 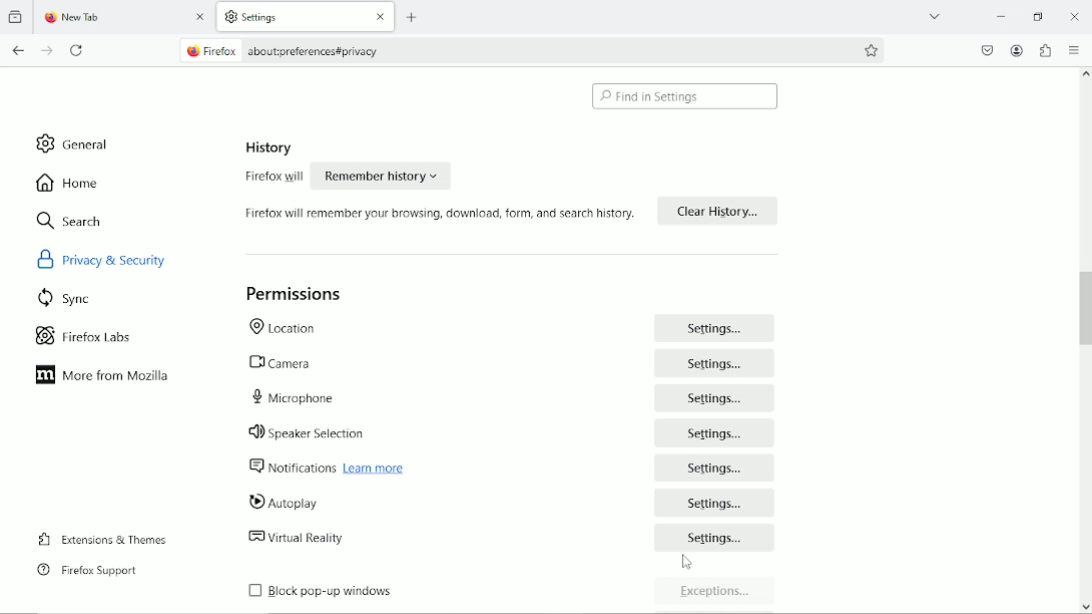 What do you see at coordinates (230, 16) in the screenshot?
I see `settings logo` at bounding box center [230, 16].